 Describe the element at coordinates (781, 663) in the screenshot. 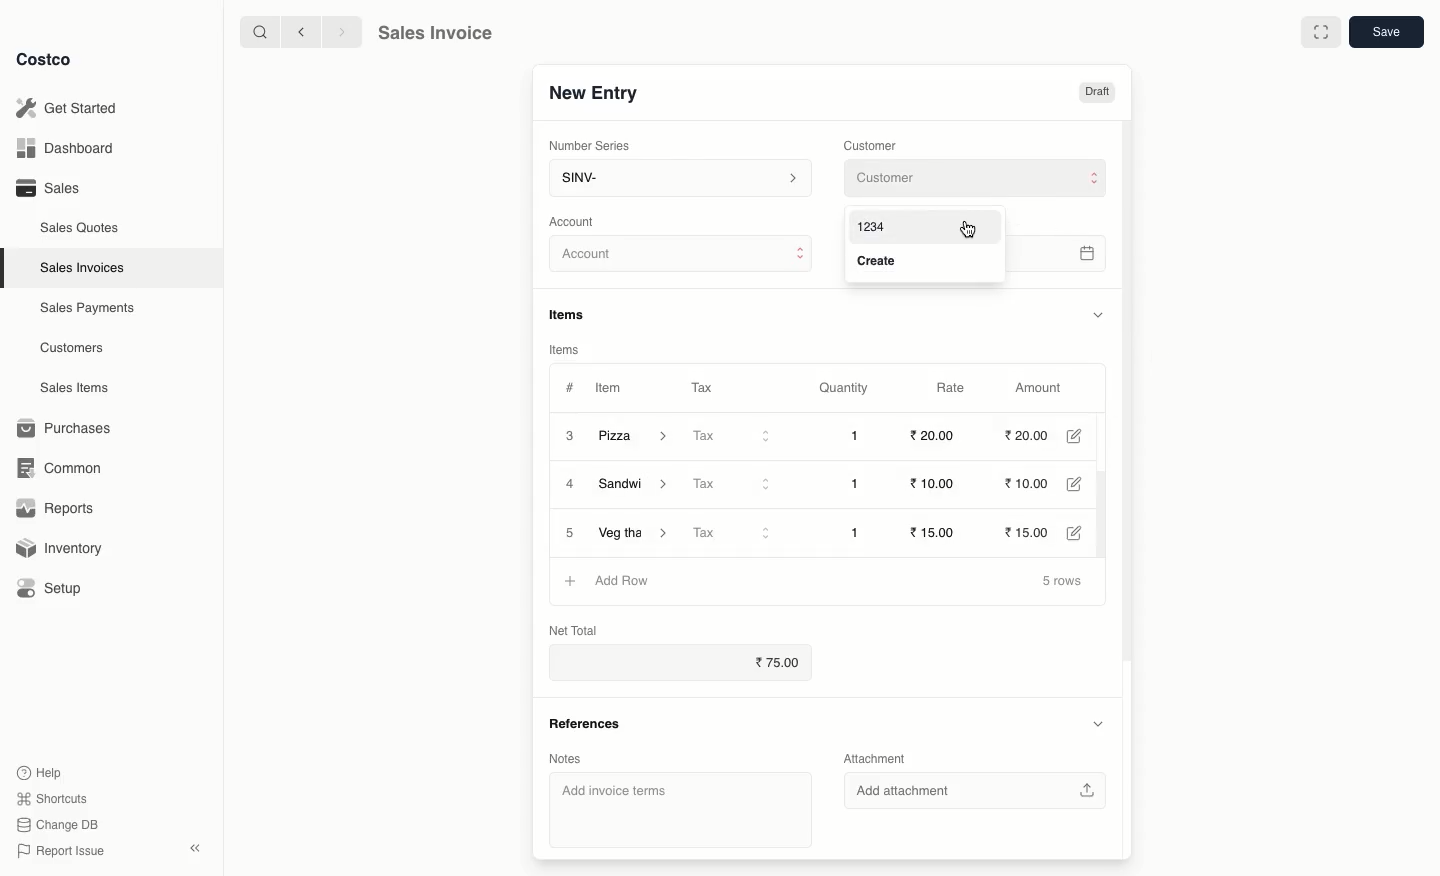

I see `75.00` at that location.